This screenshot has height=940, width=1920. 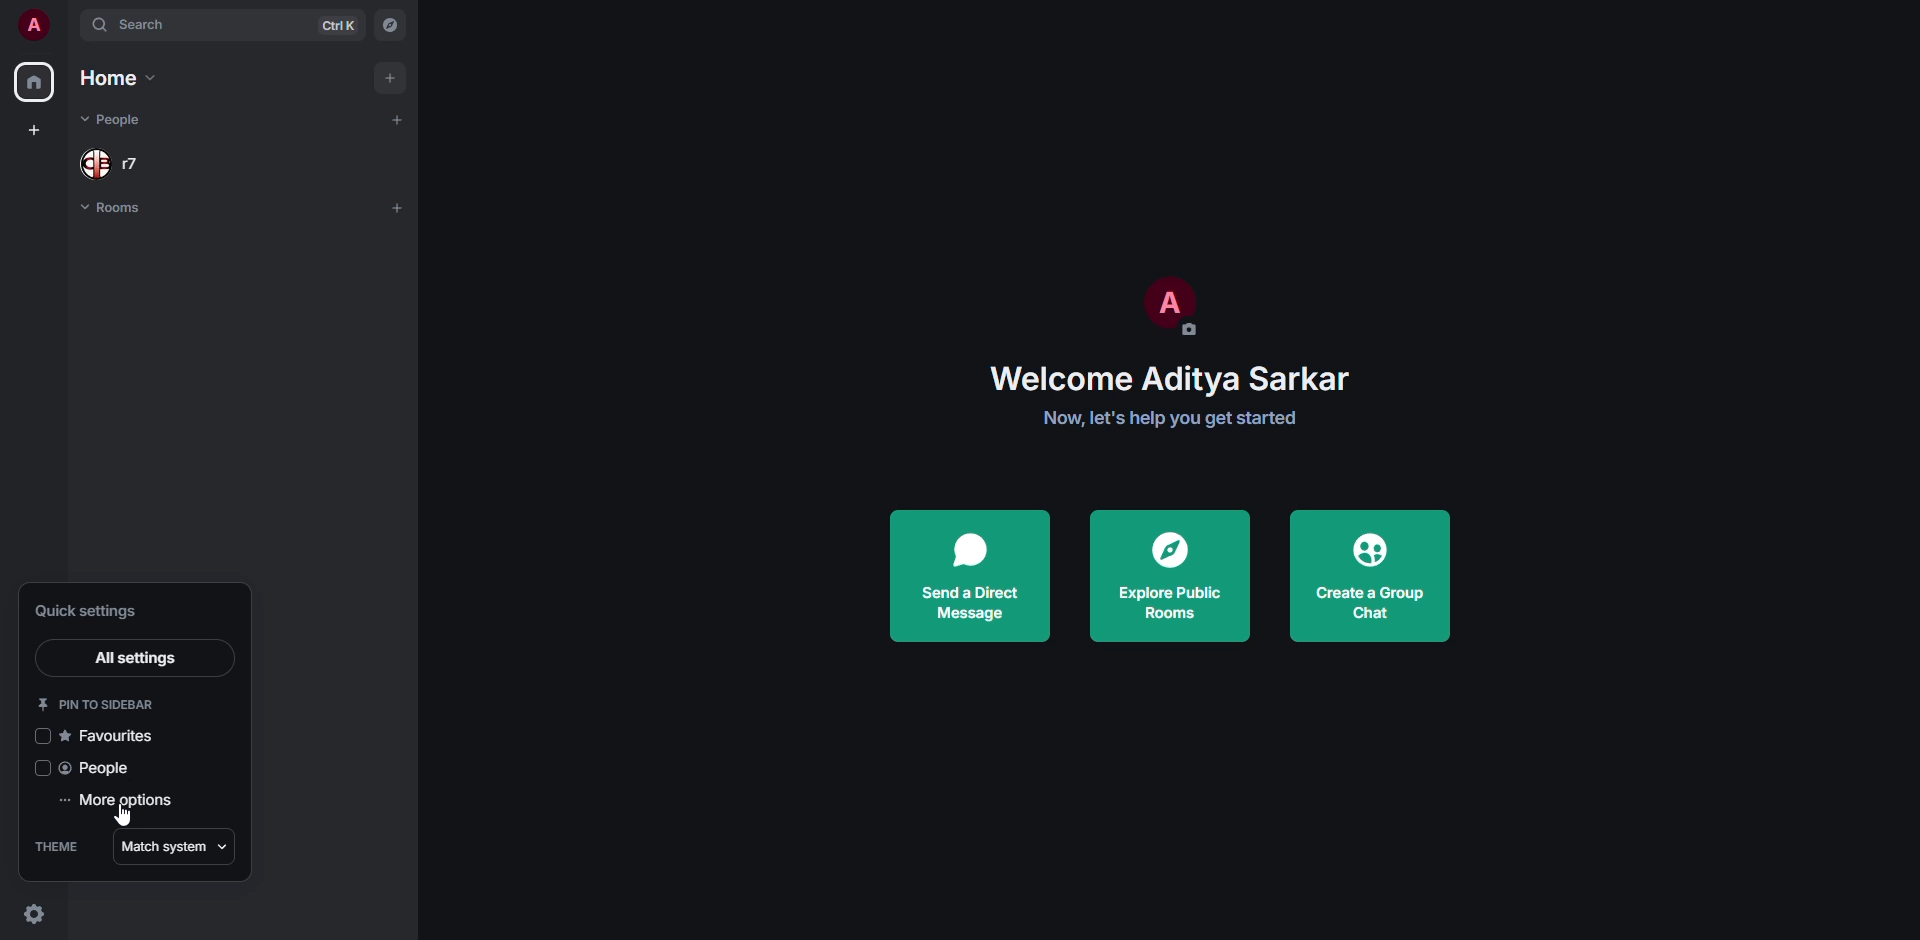 I want to click on cursor movement, so click(x=127, y=819).